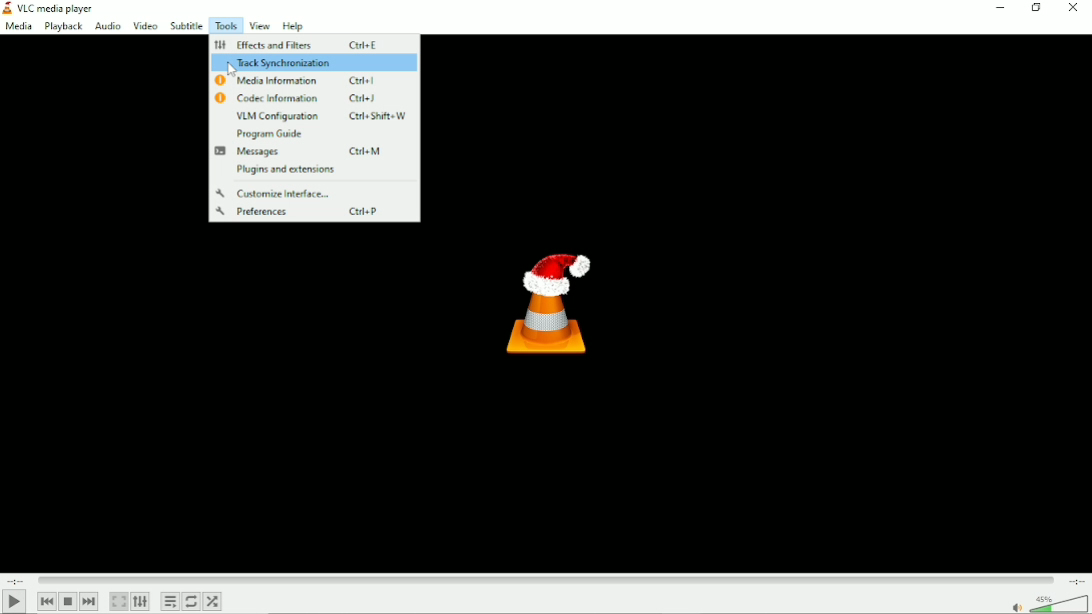 The height and width of the screenshot is (614, 1092). I want to click on VLM Configuration, so click(322, 116).